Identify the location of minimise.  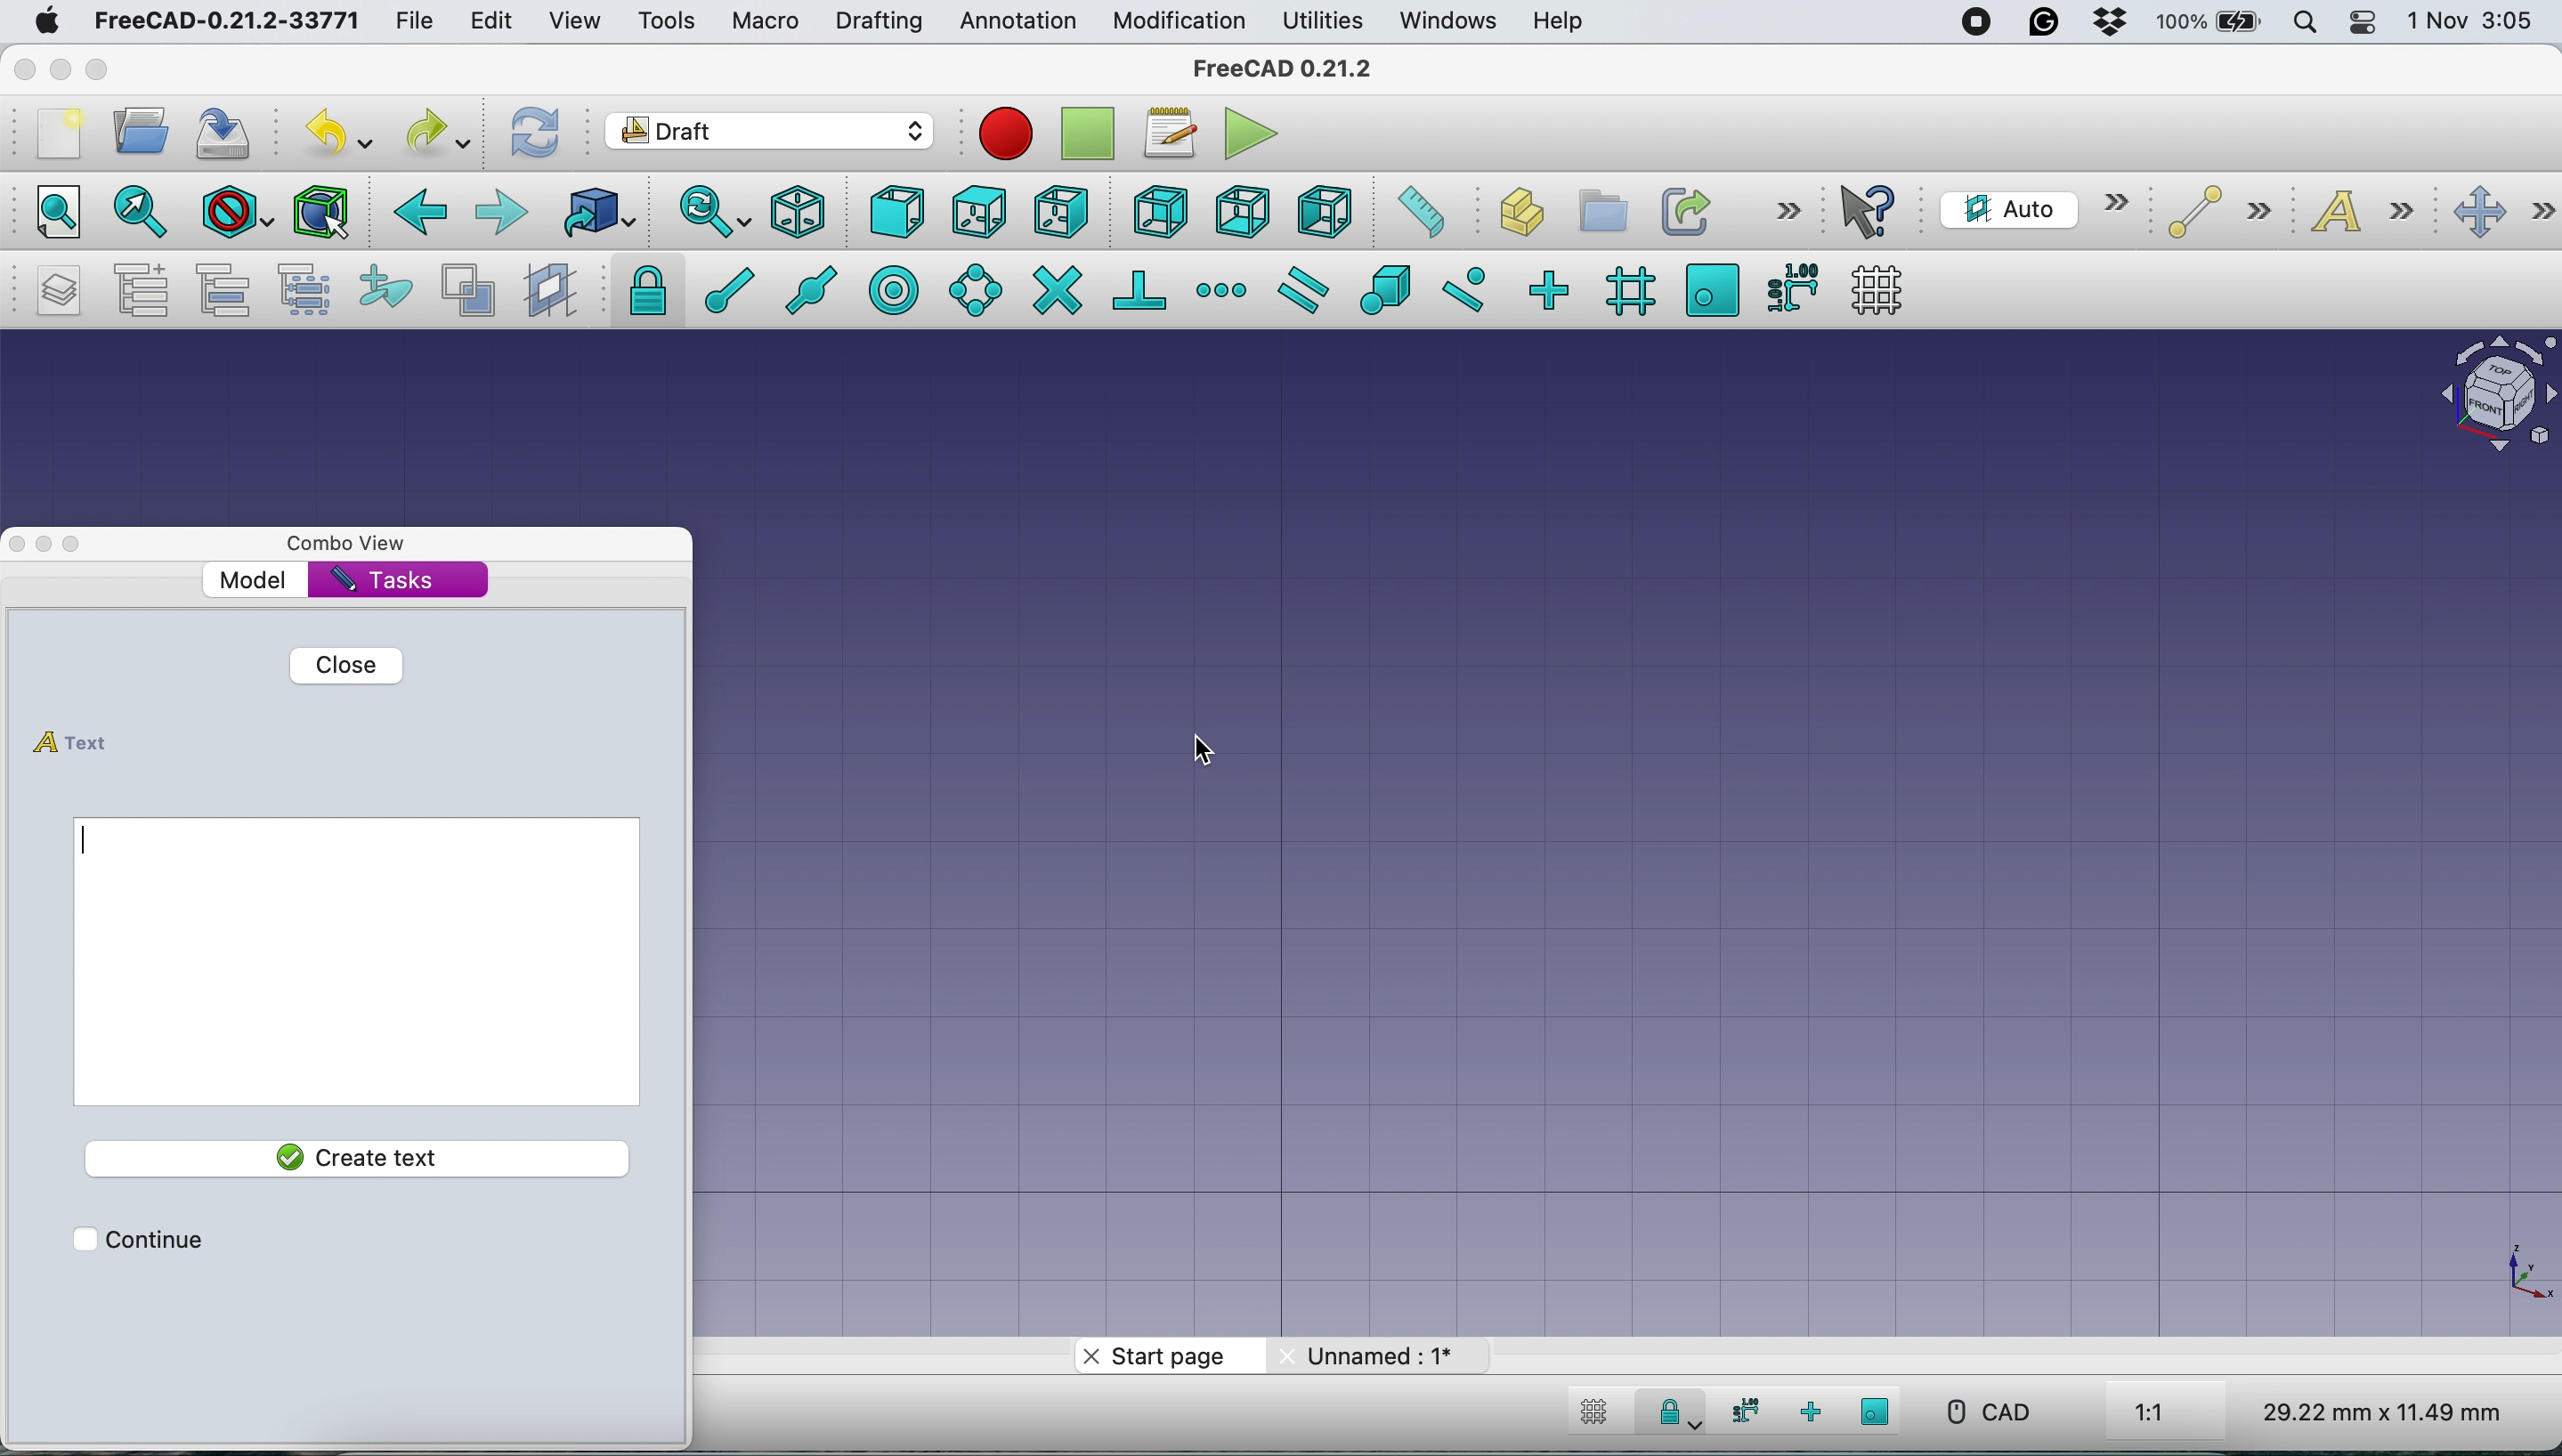
(44, 541).